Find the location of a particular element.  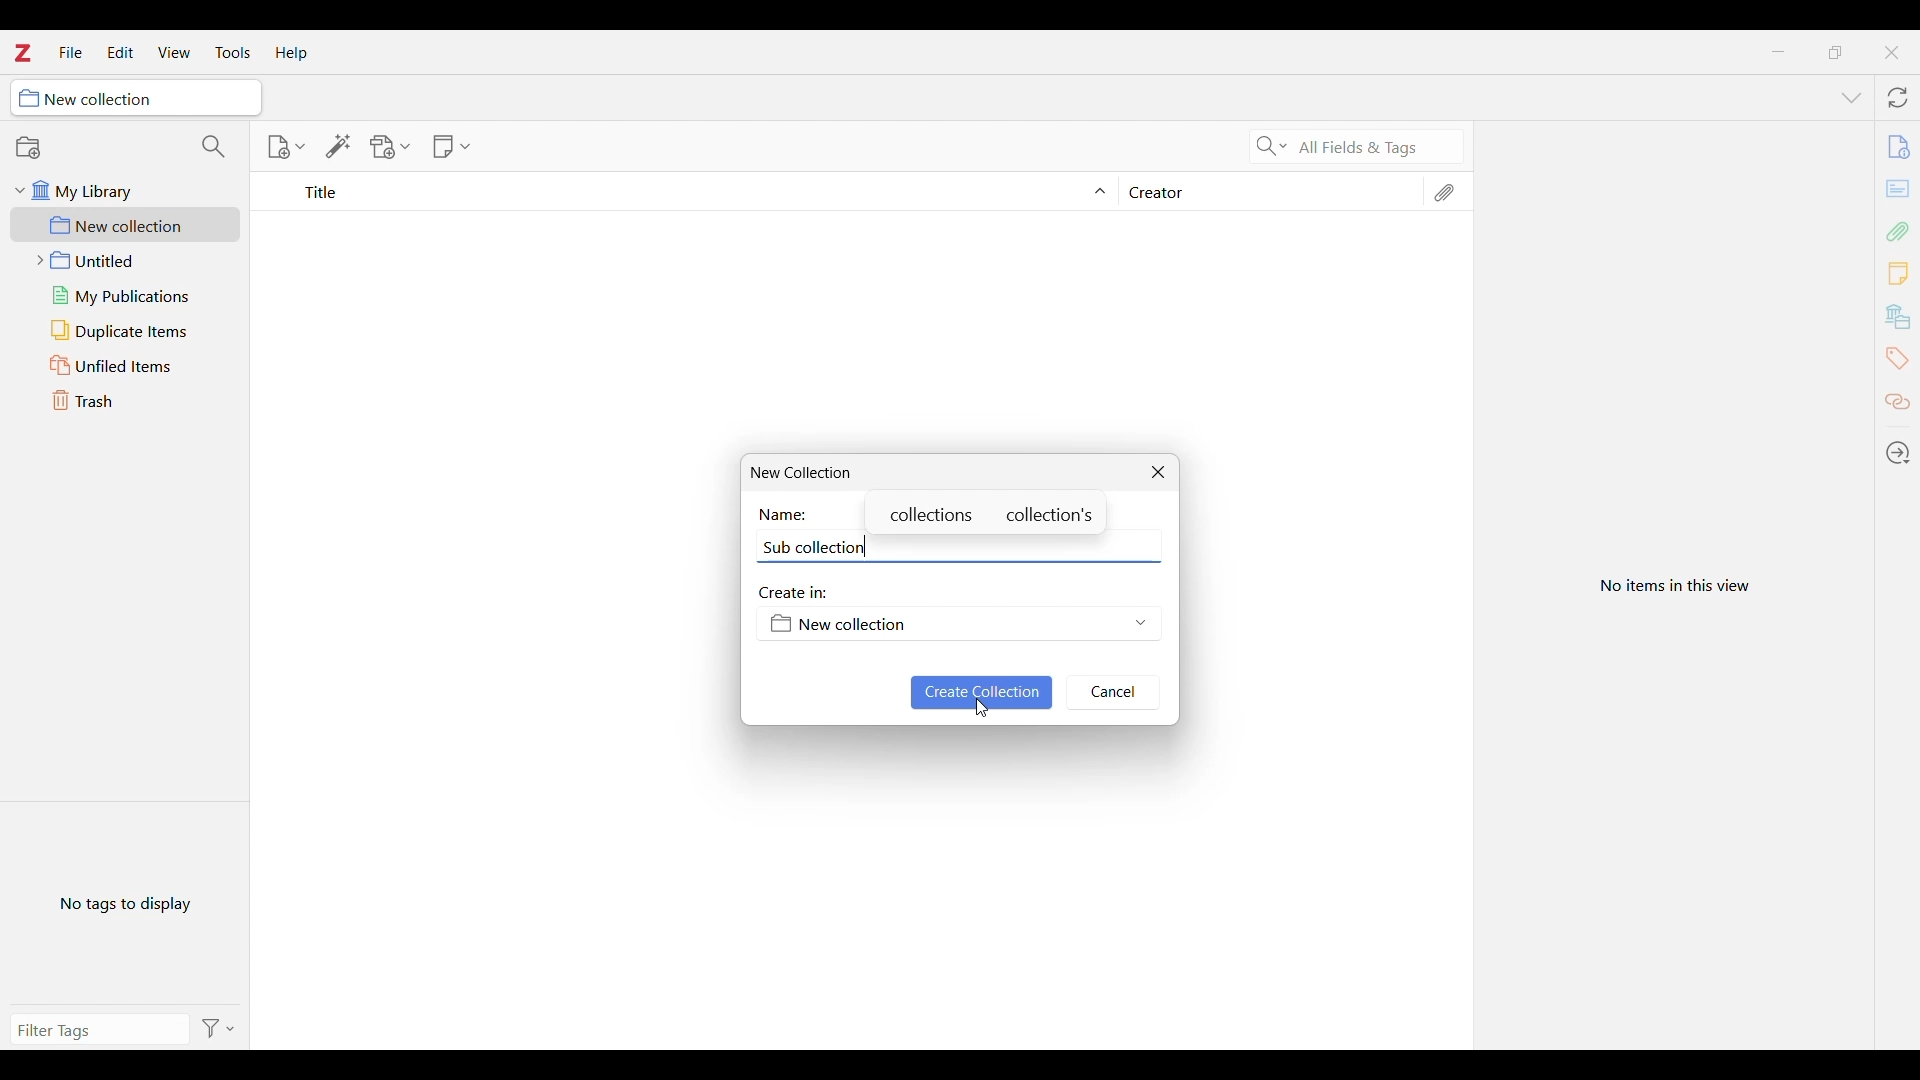

New collection folder is located at coordinates (125, 225).